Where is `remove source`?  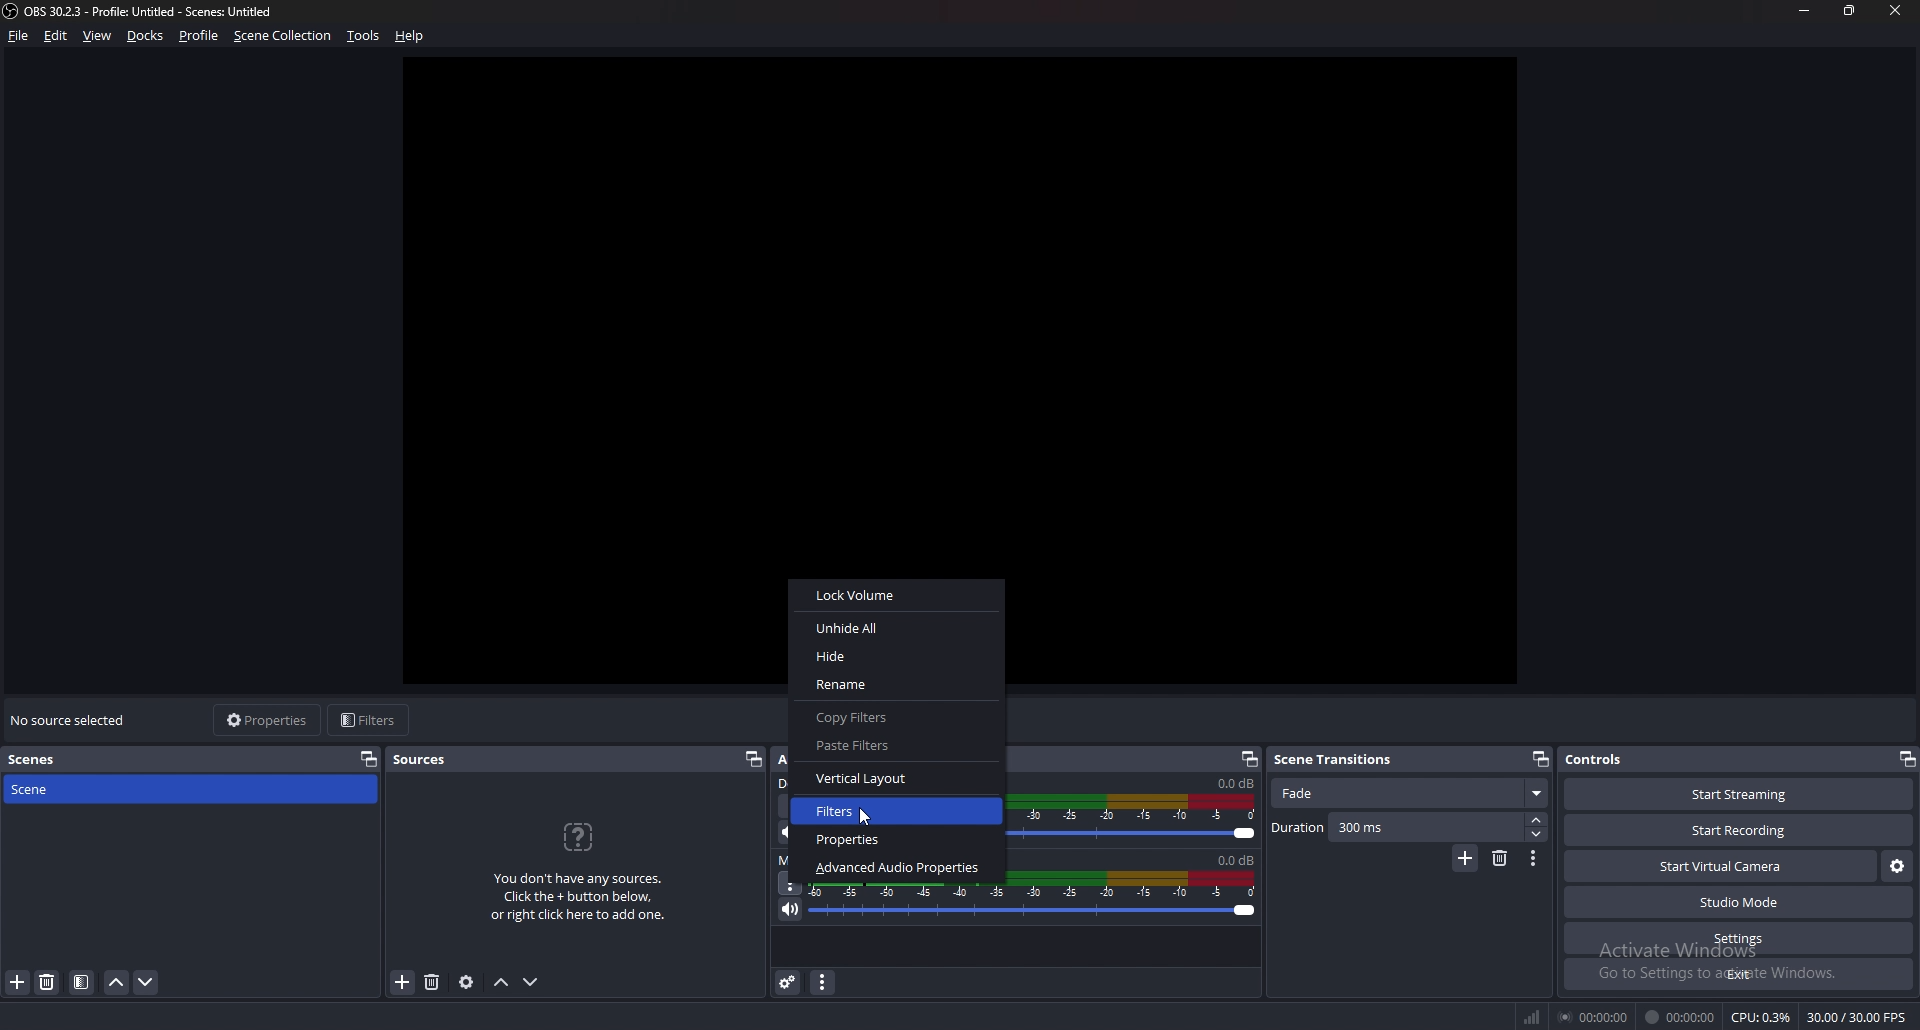 remove source is located at coordinates (403, 982).